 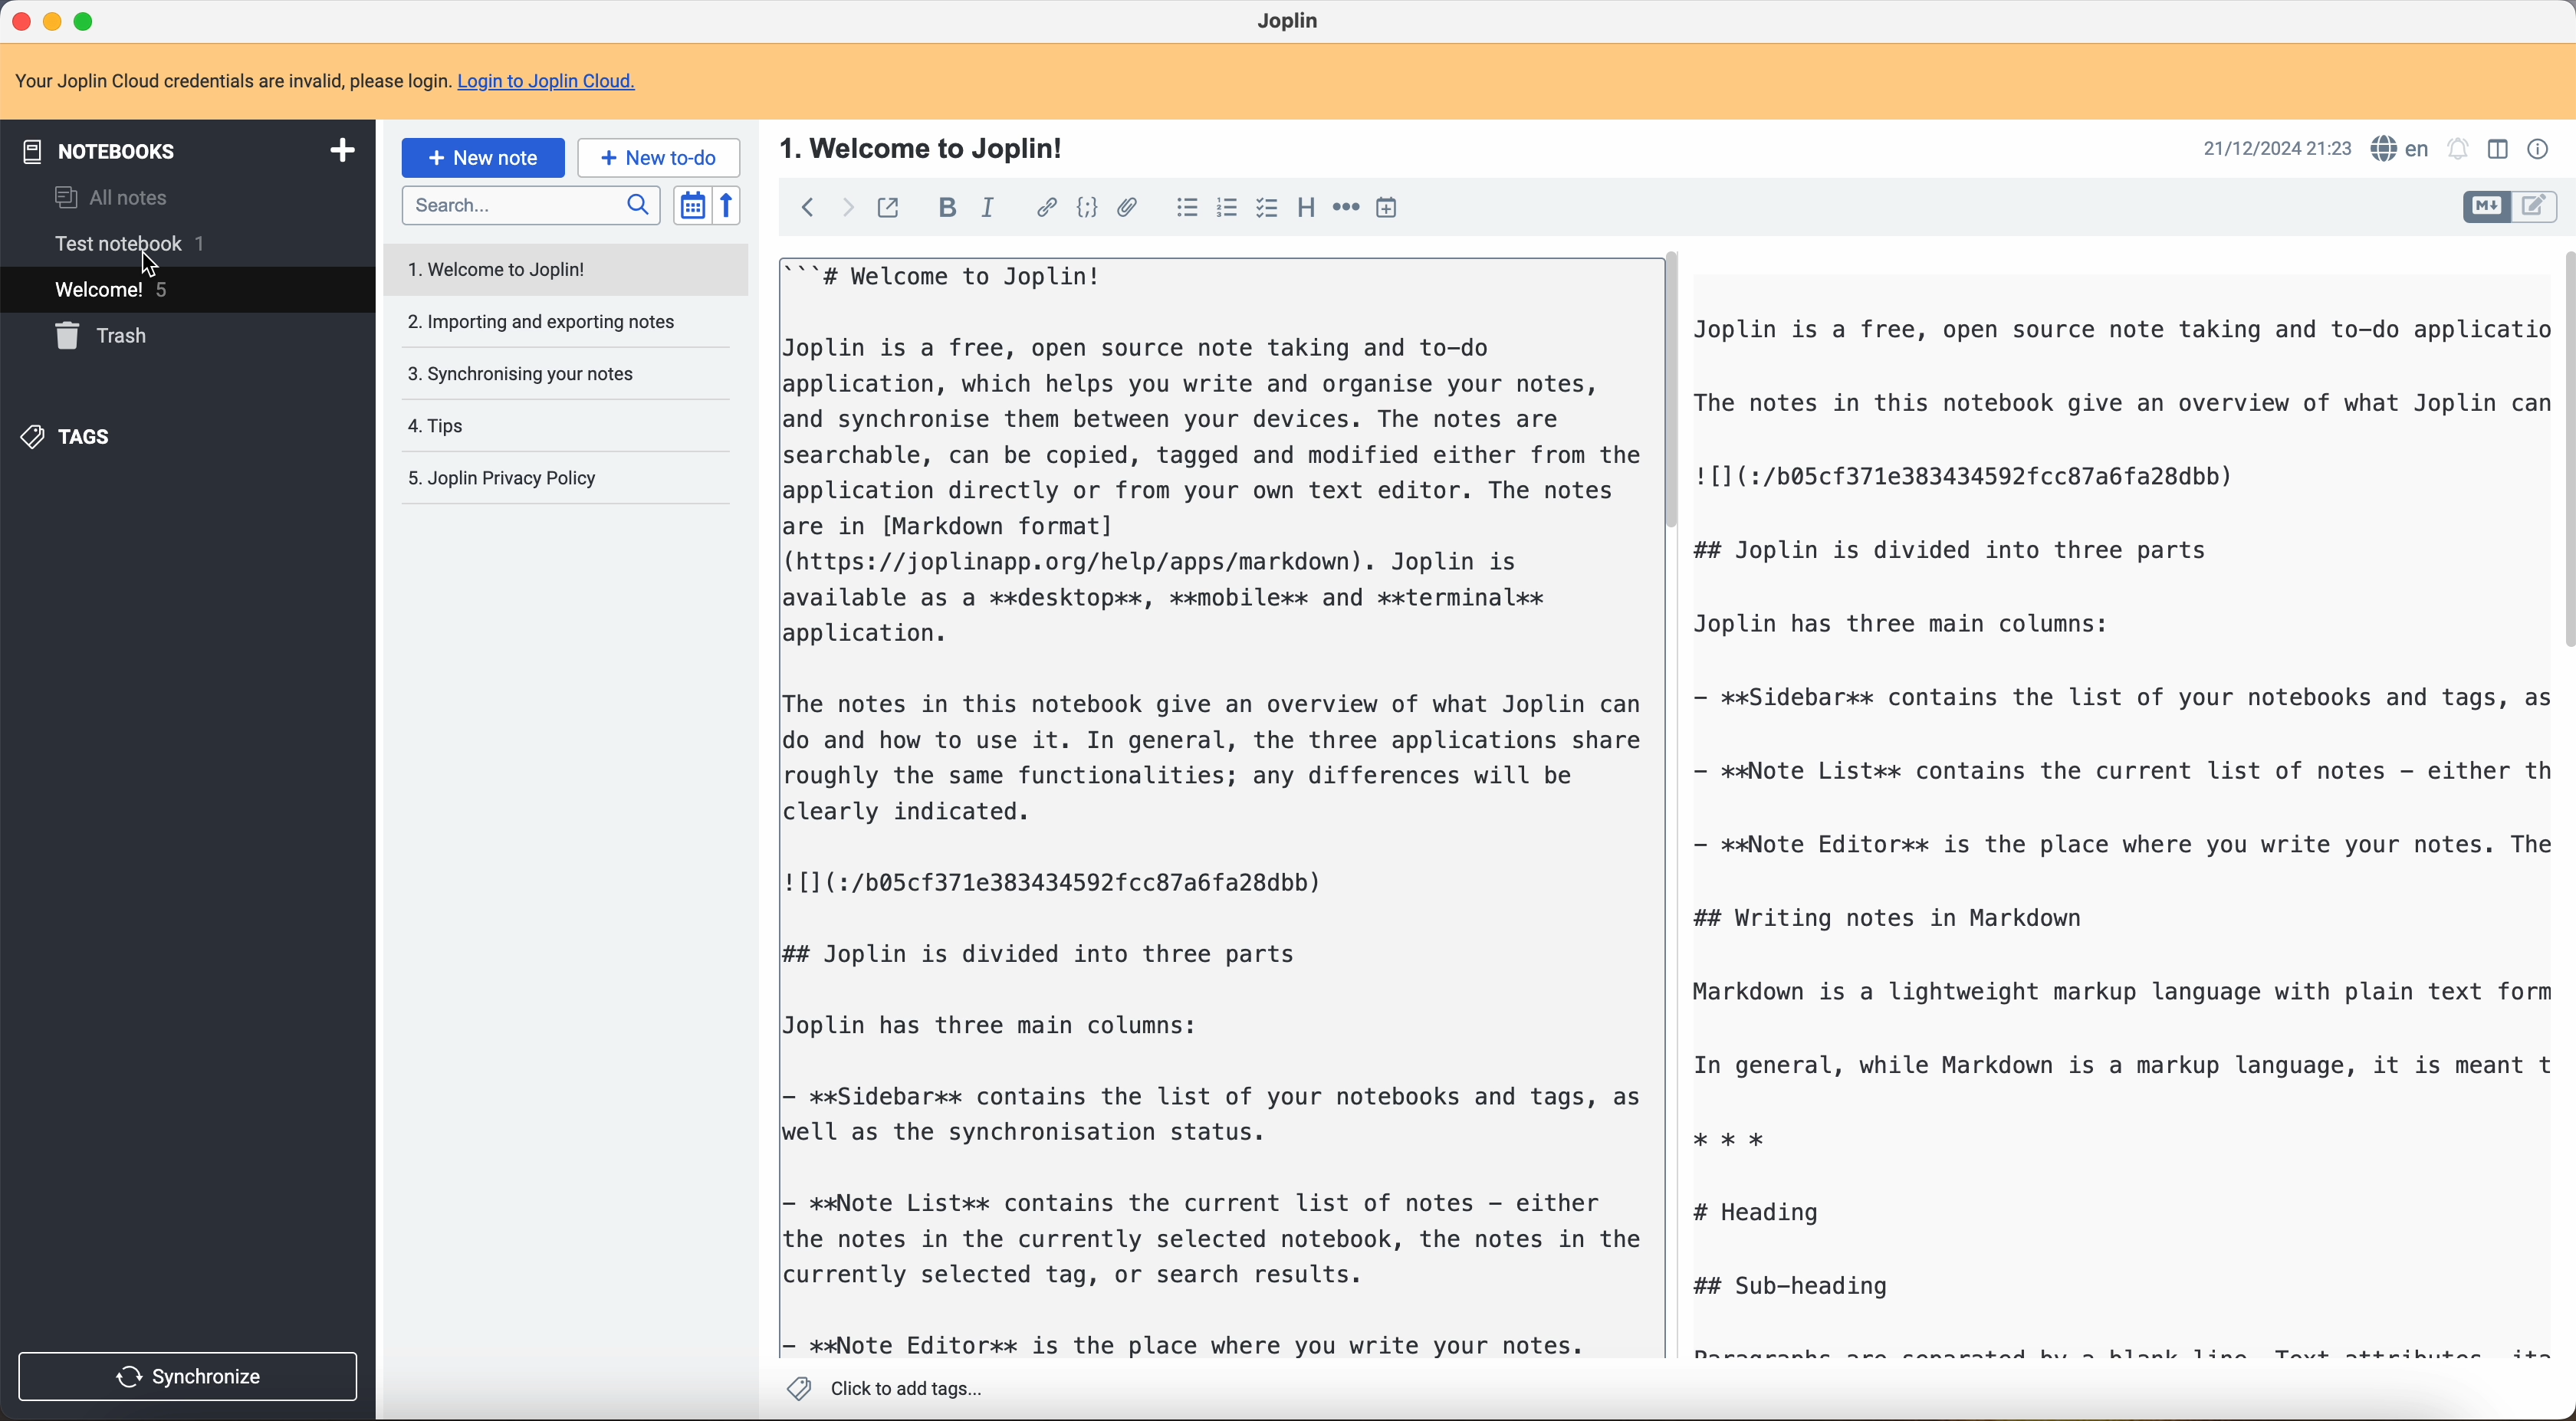 I want to click on Click to add tags, so click(x=896, y=1390).